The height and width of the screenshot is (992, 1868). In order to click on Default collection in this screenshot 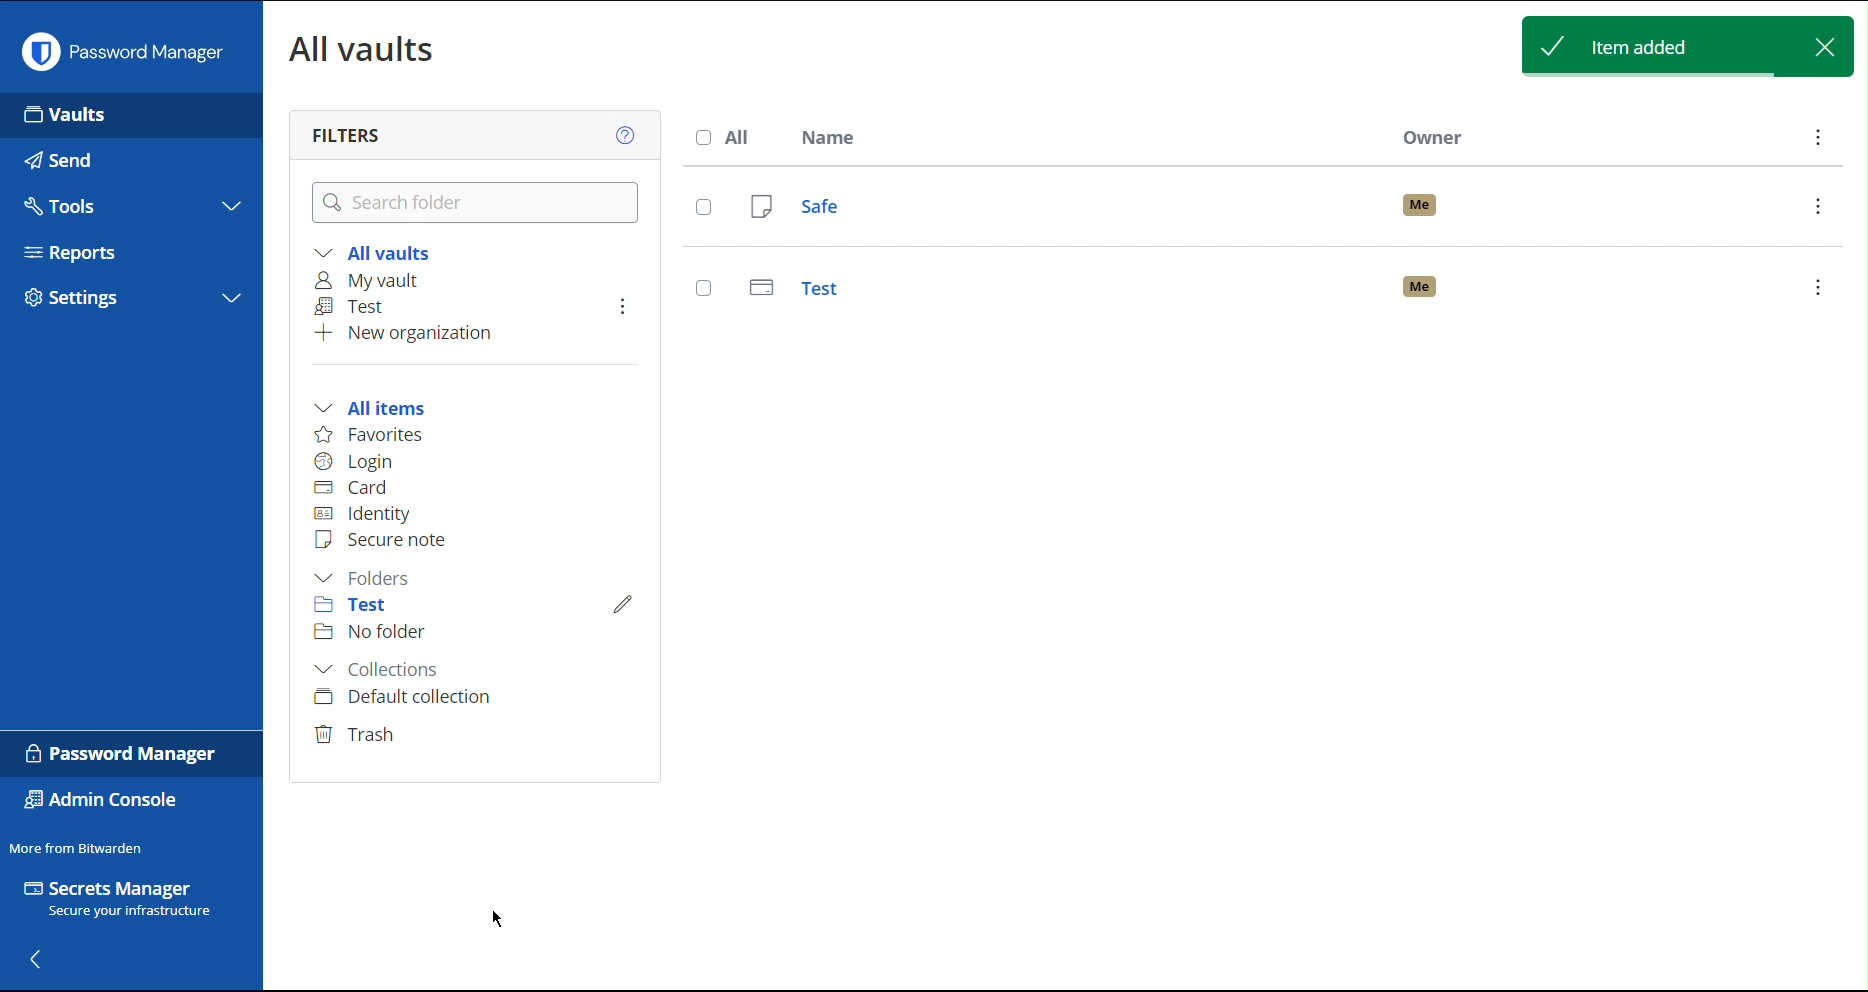, I will do `click(402, 697)`.